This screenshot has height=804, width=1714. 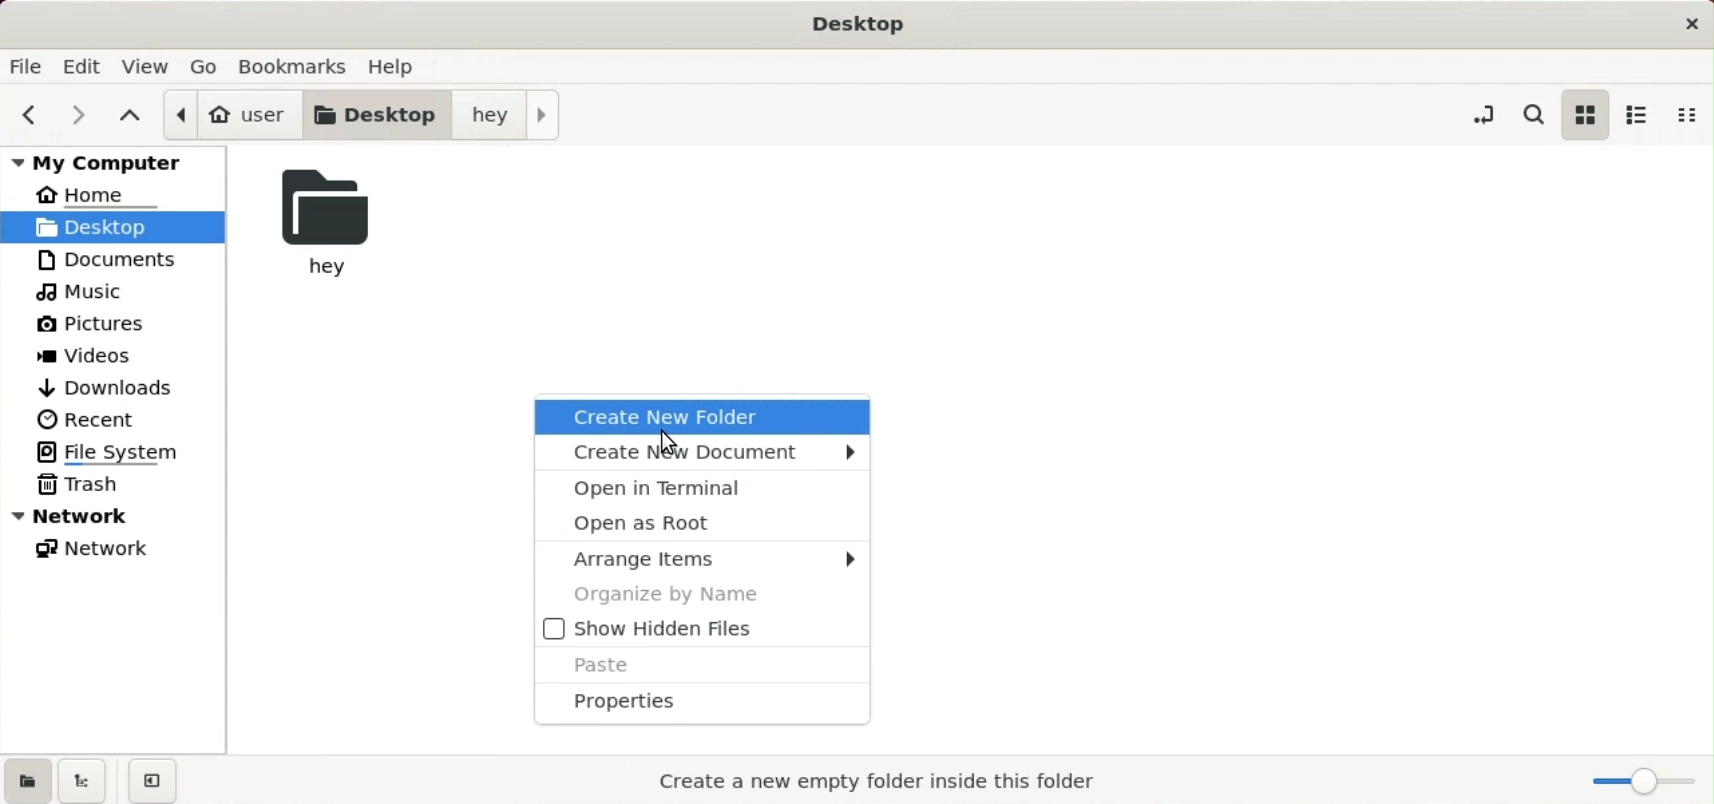 I want to click on home, so click(x=101, y=192).